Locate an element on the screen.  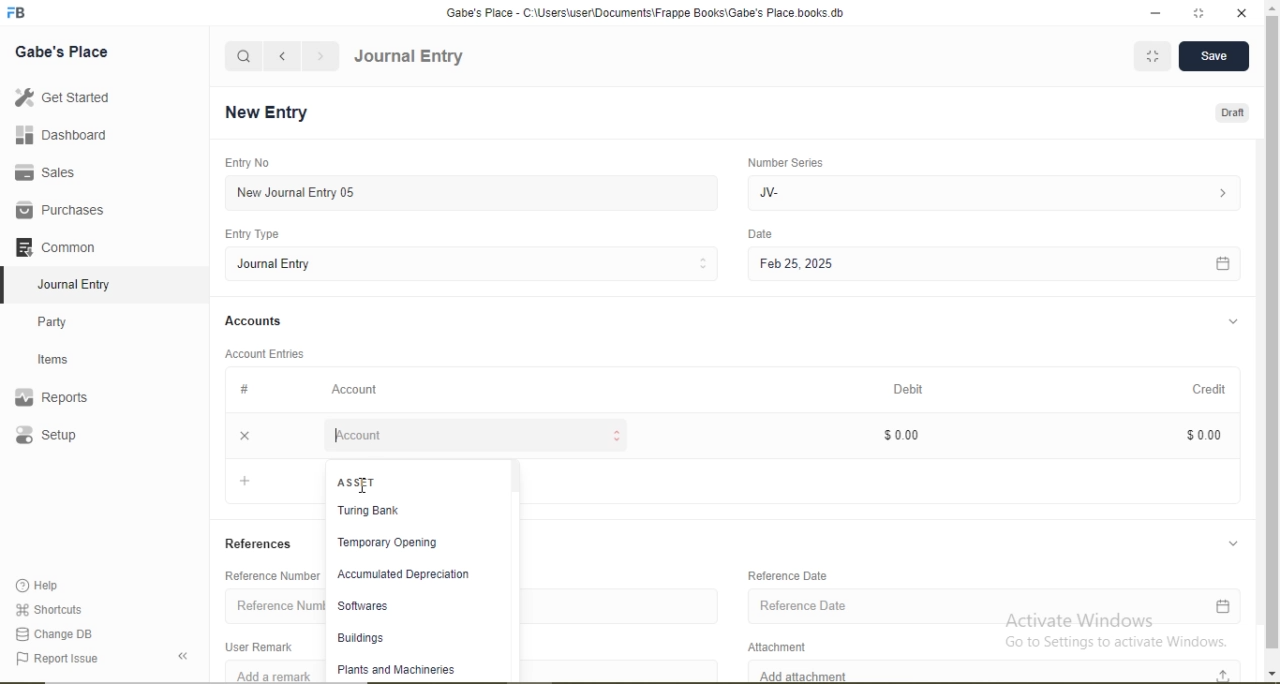
Draft is located at coordinates (1230, 114).